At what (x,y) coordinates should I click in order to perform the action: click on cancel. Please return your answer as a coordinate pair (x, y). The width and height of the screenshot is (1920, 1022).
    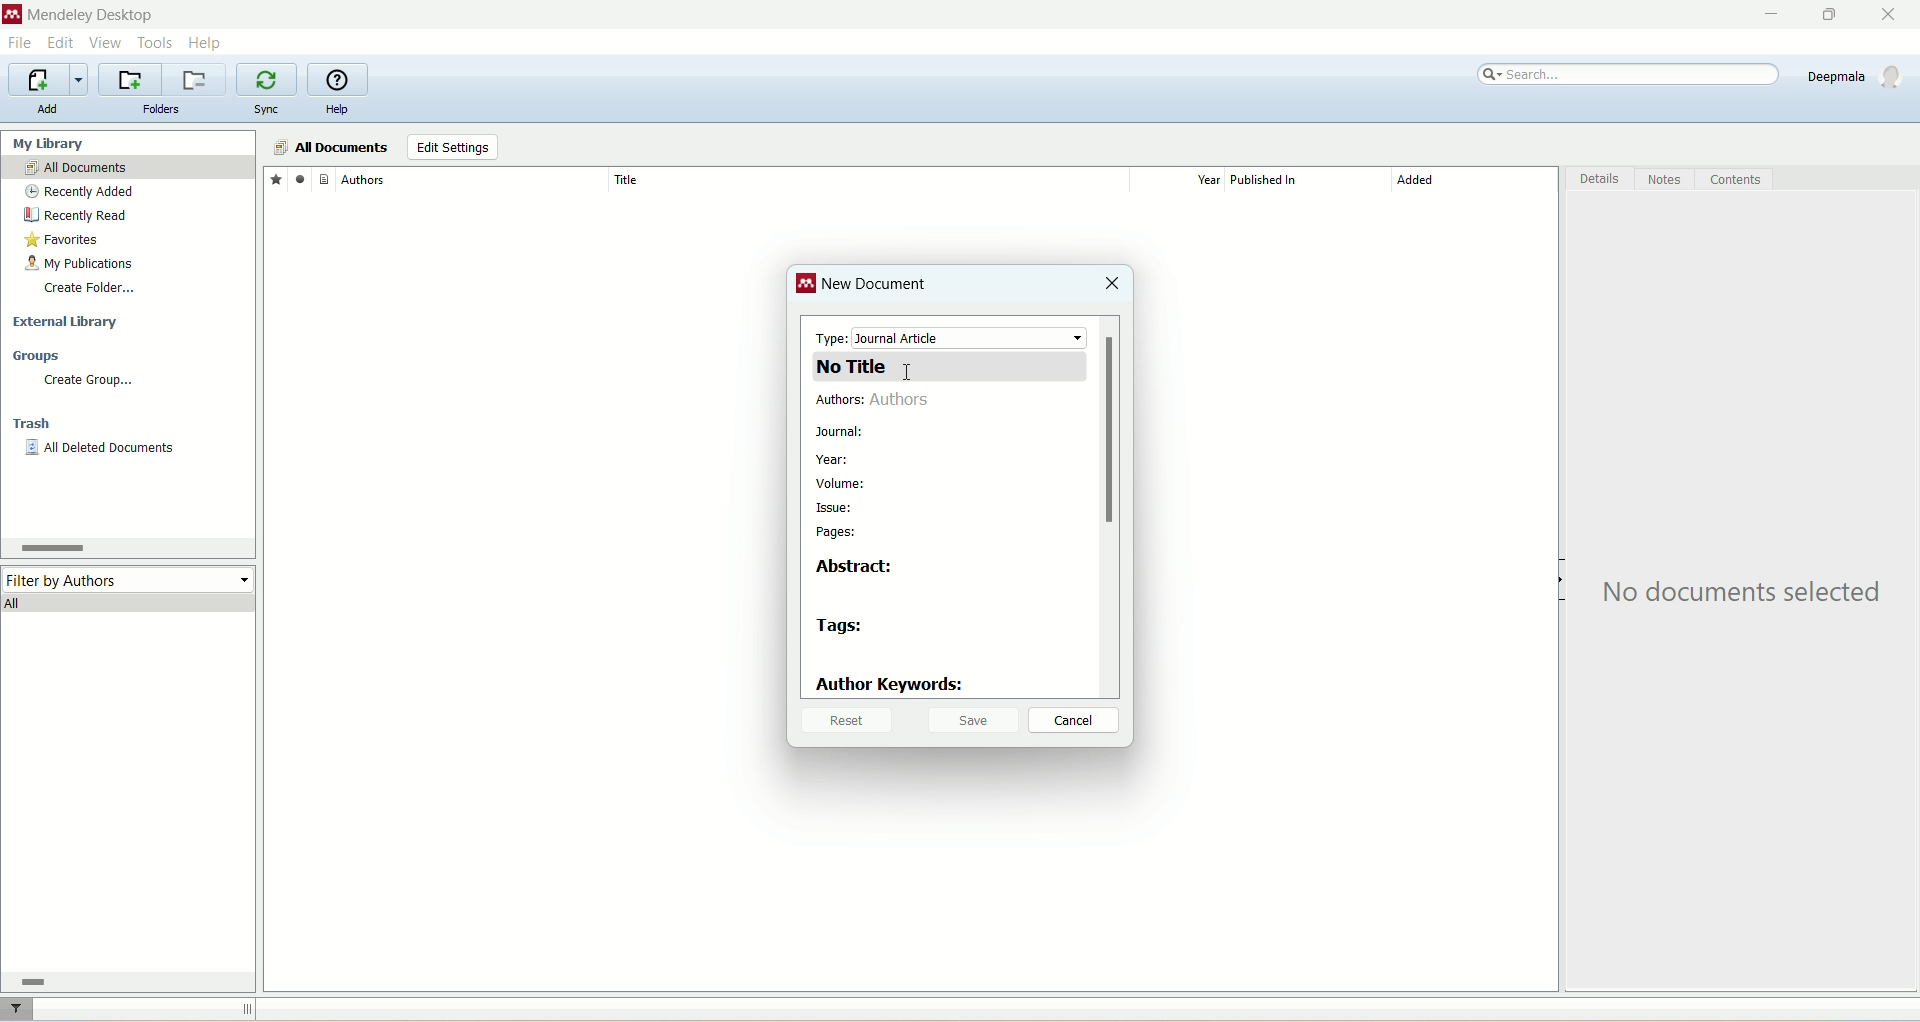
    Looking at the image, I should click on (1075, 721).